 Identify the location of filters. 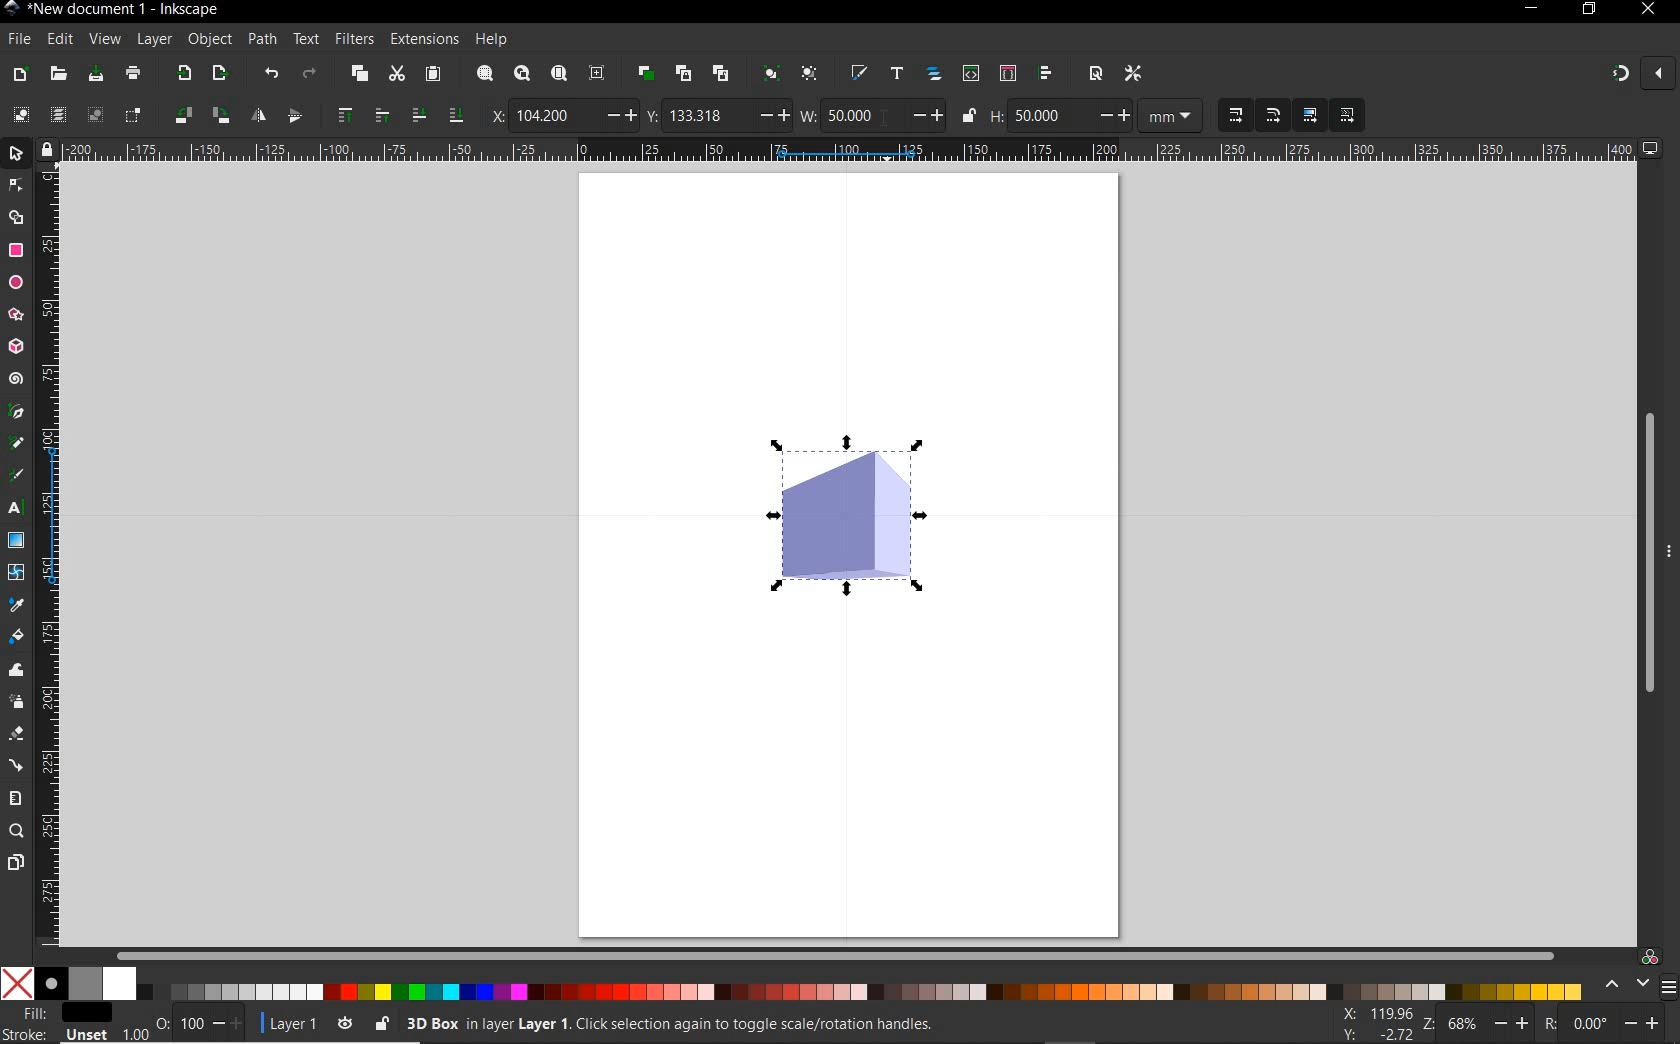
(356, 39).